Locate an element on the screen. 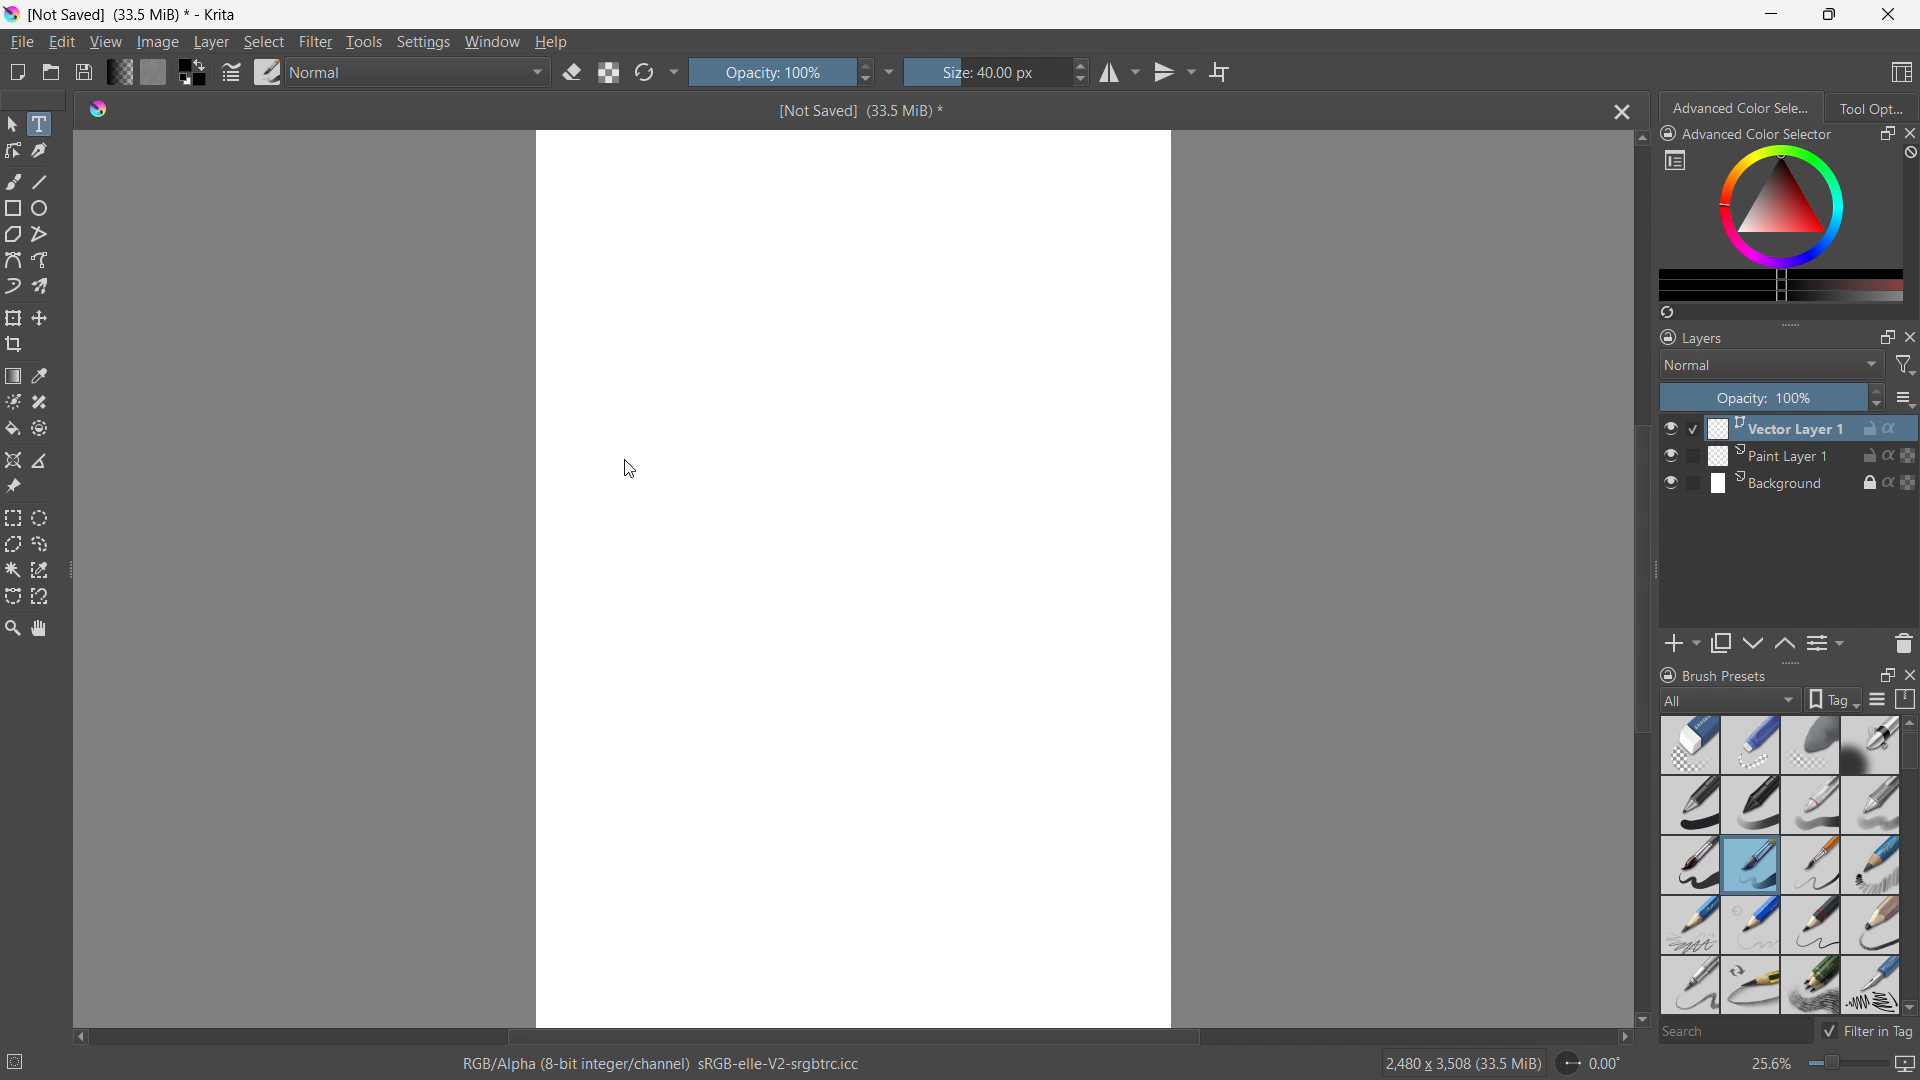 The height and width of the screenshot is (1080, 1920). size is located at coordinates (997, 72).